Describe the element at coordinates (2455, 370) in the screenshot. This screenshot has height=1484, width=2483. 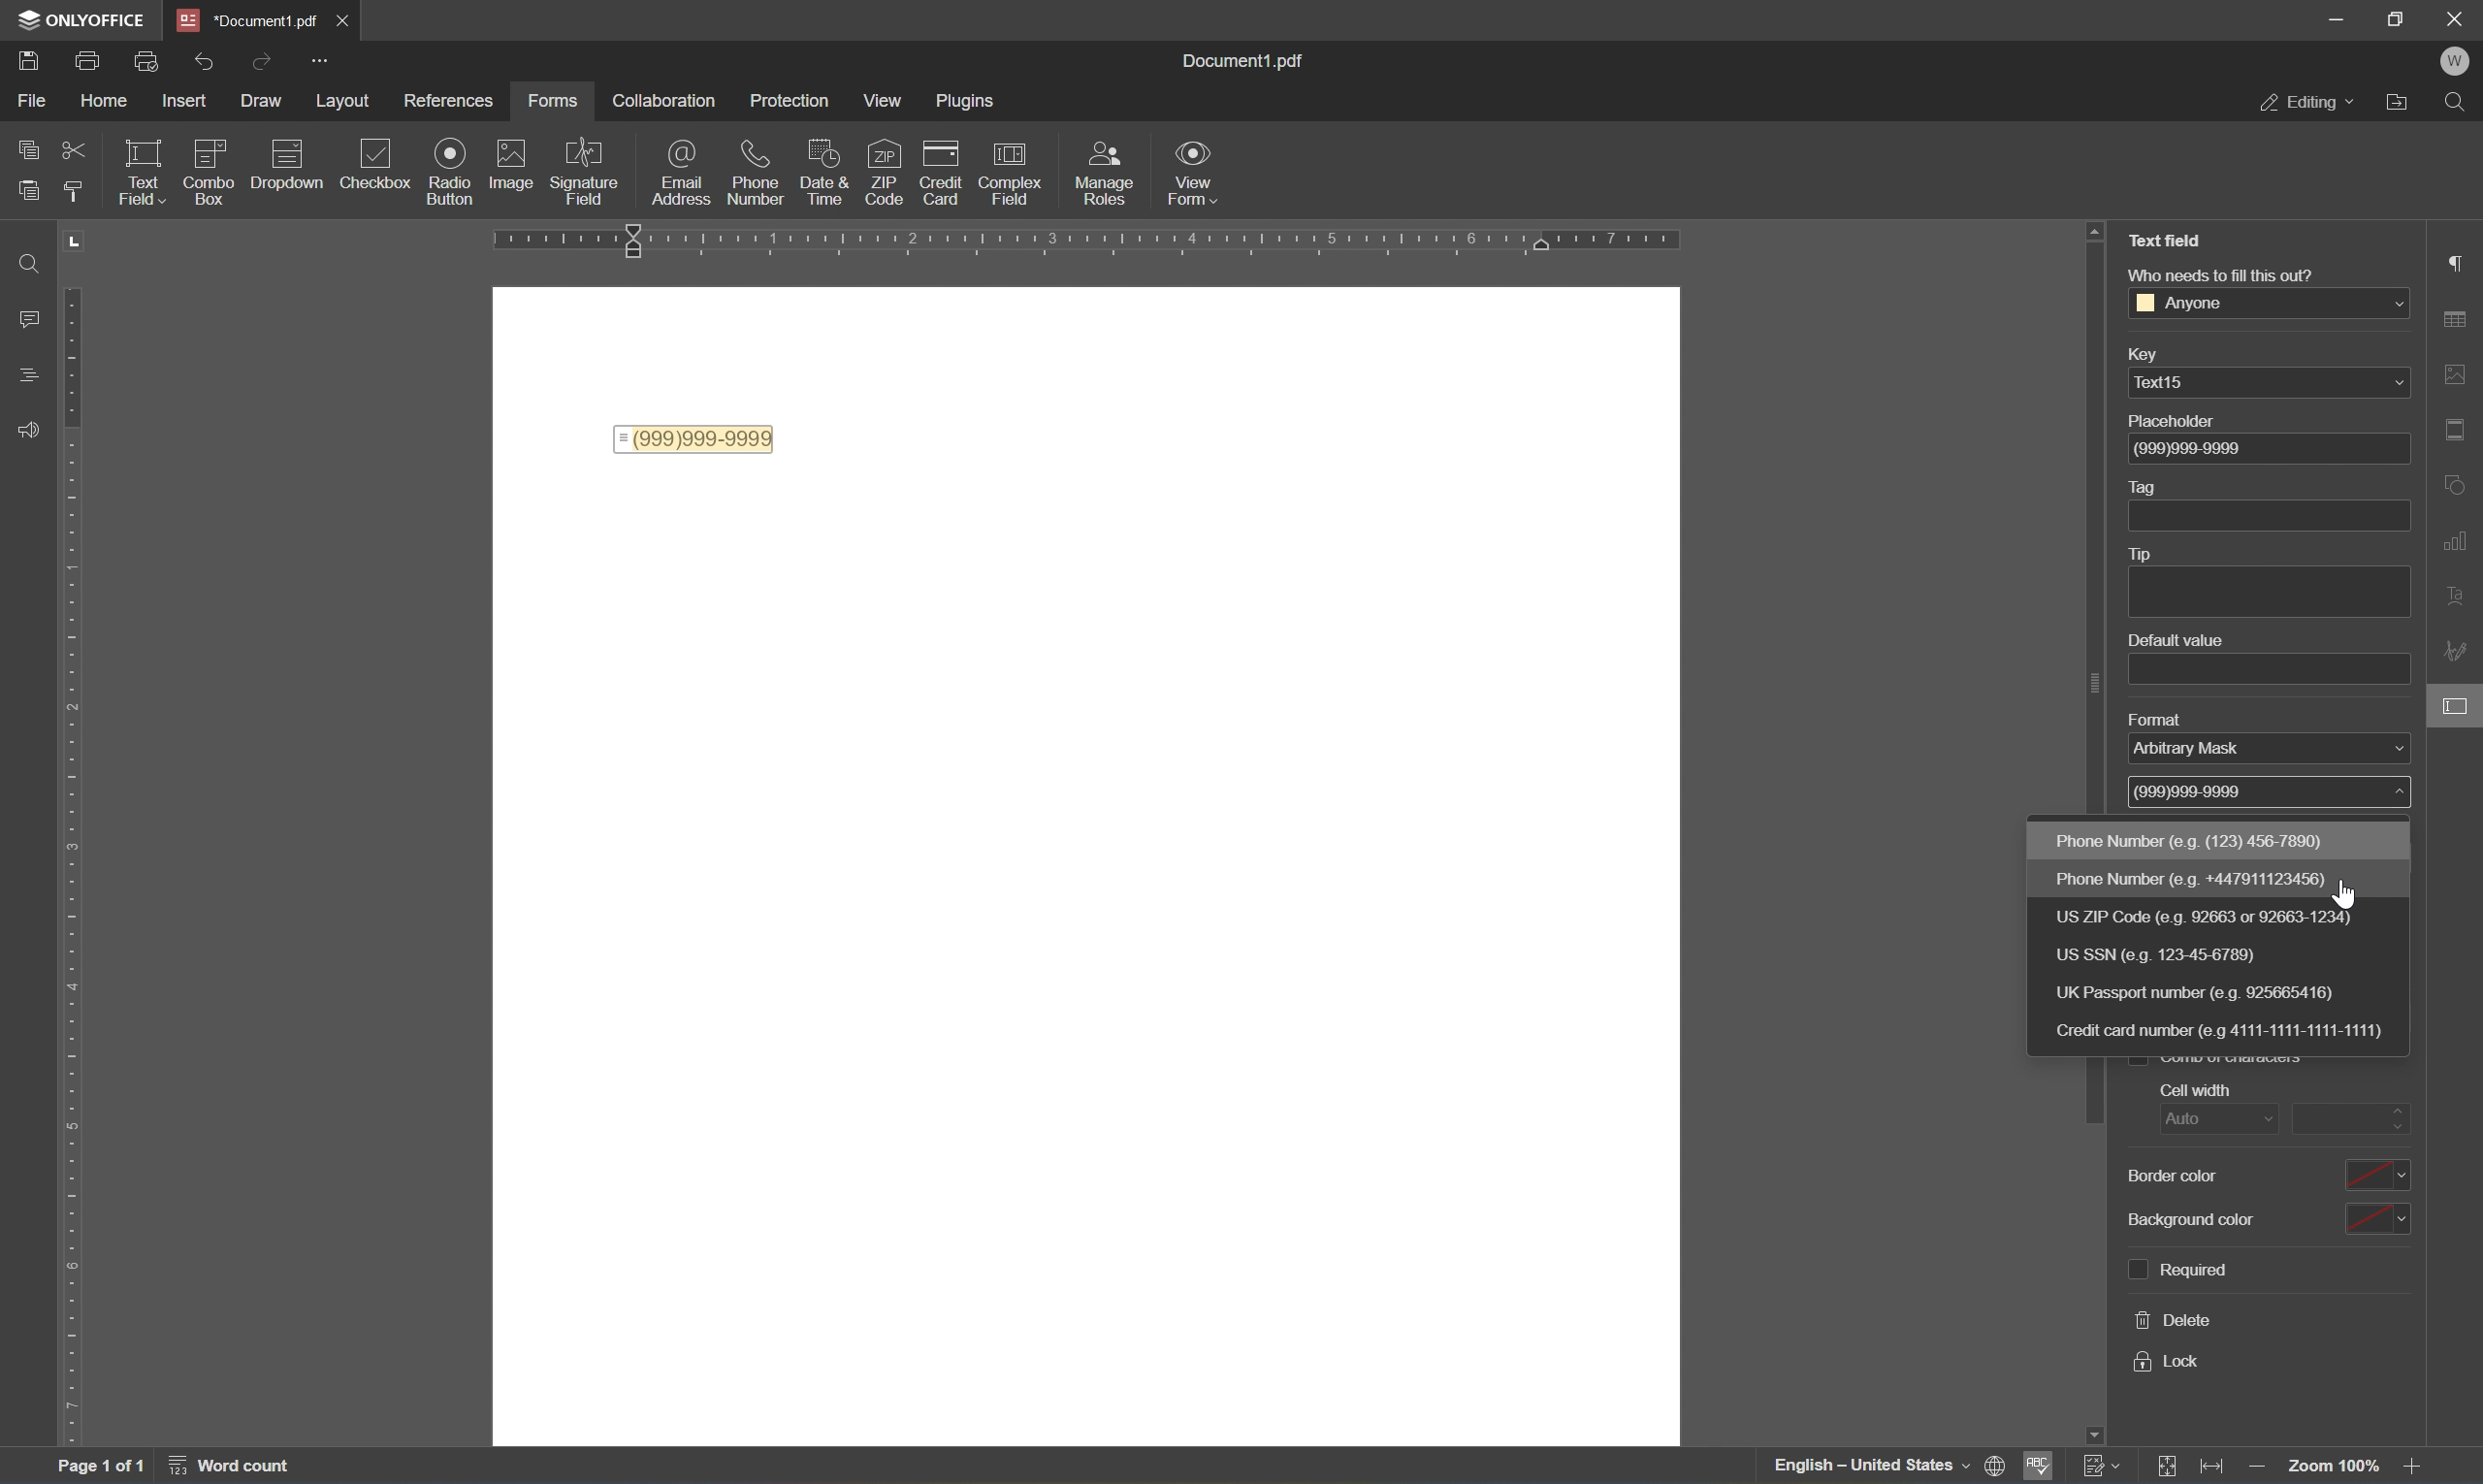
I see `image settings` at that location.